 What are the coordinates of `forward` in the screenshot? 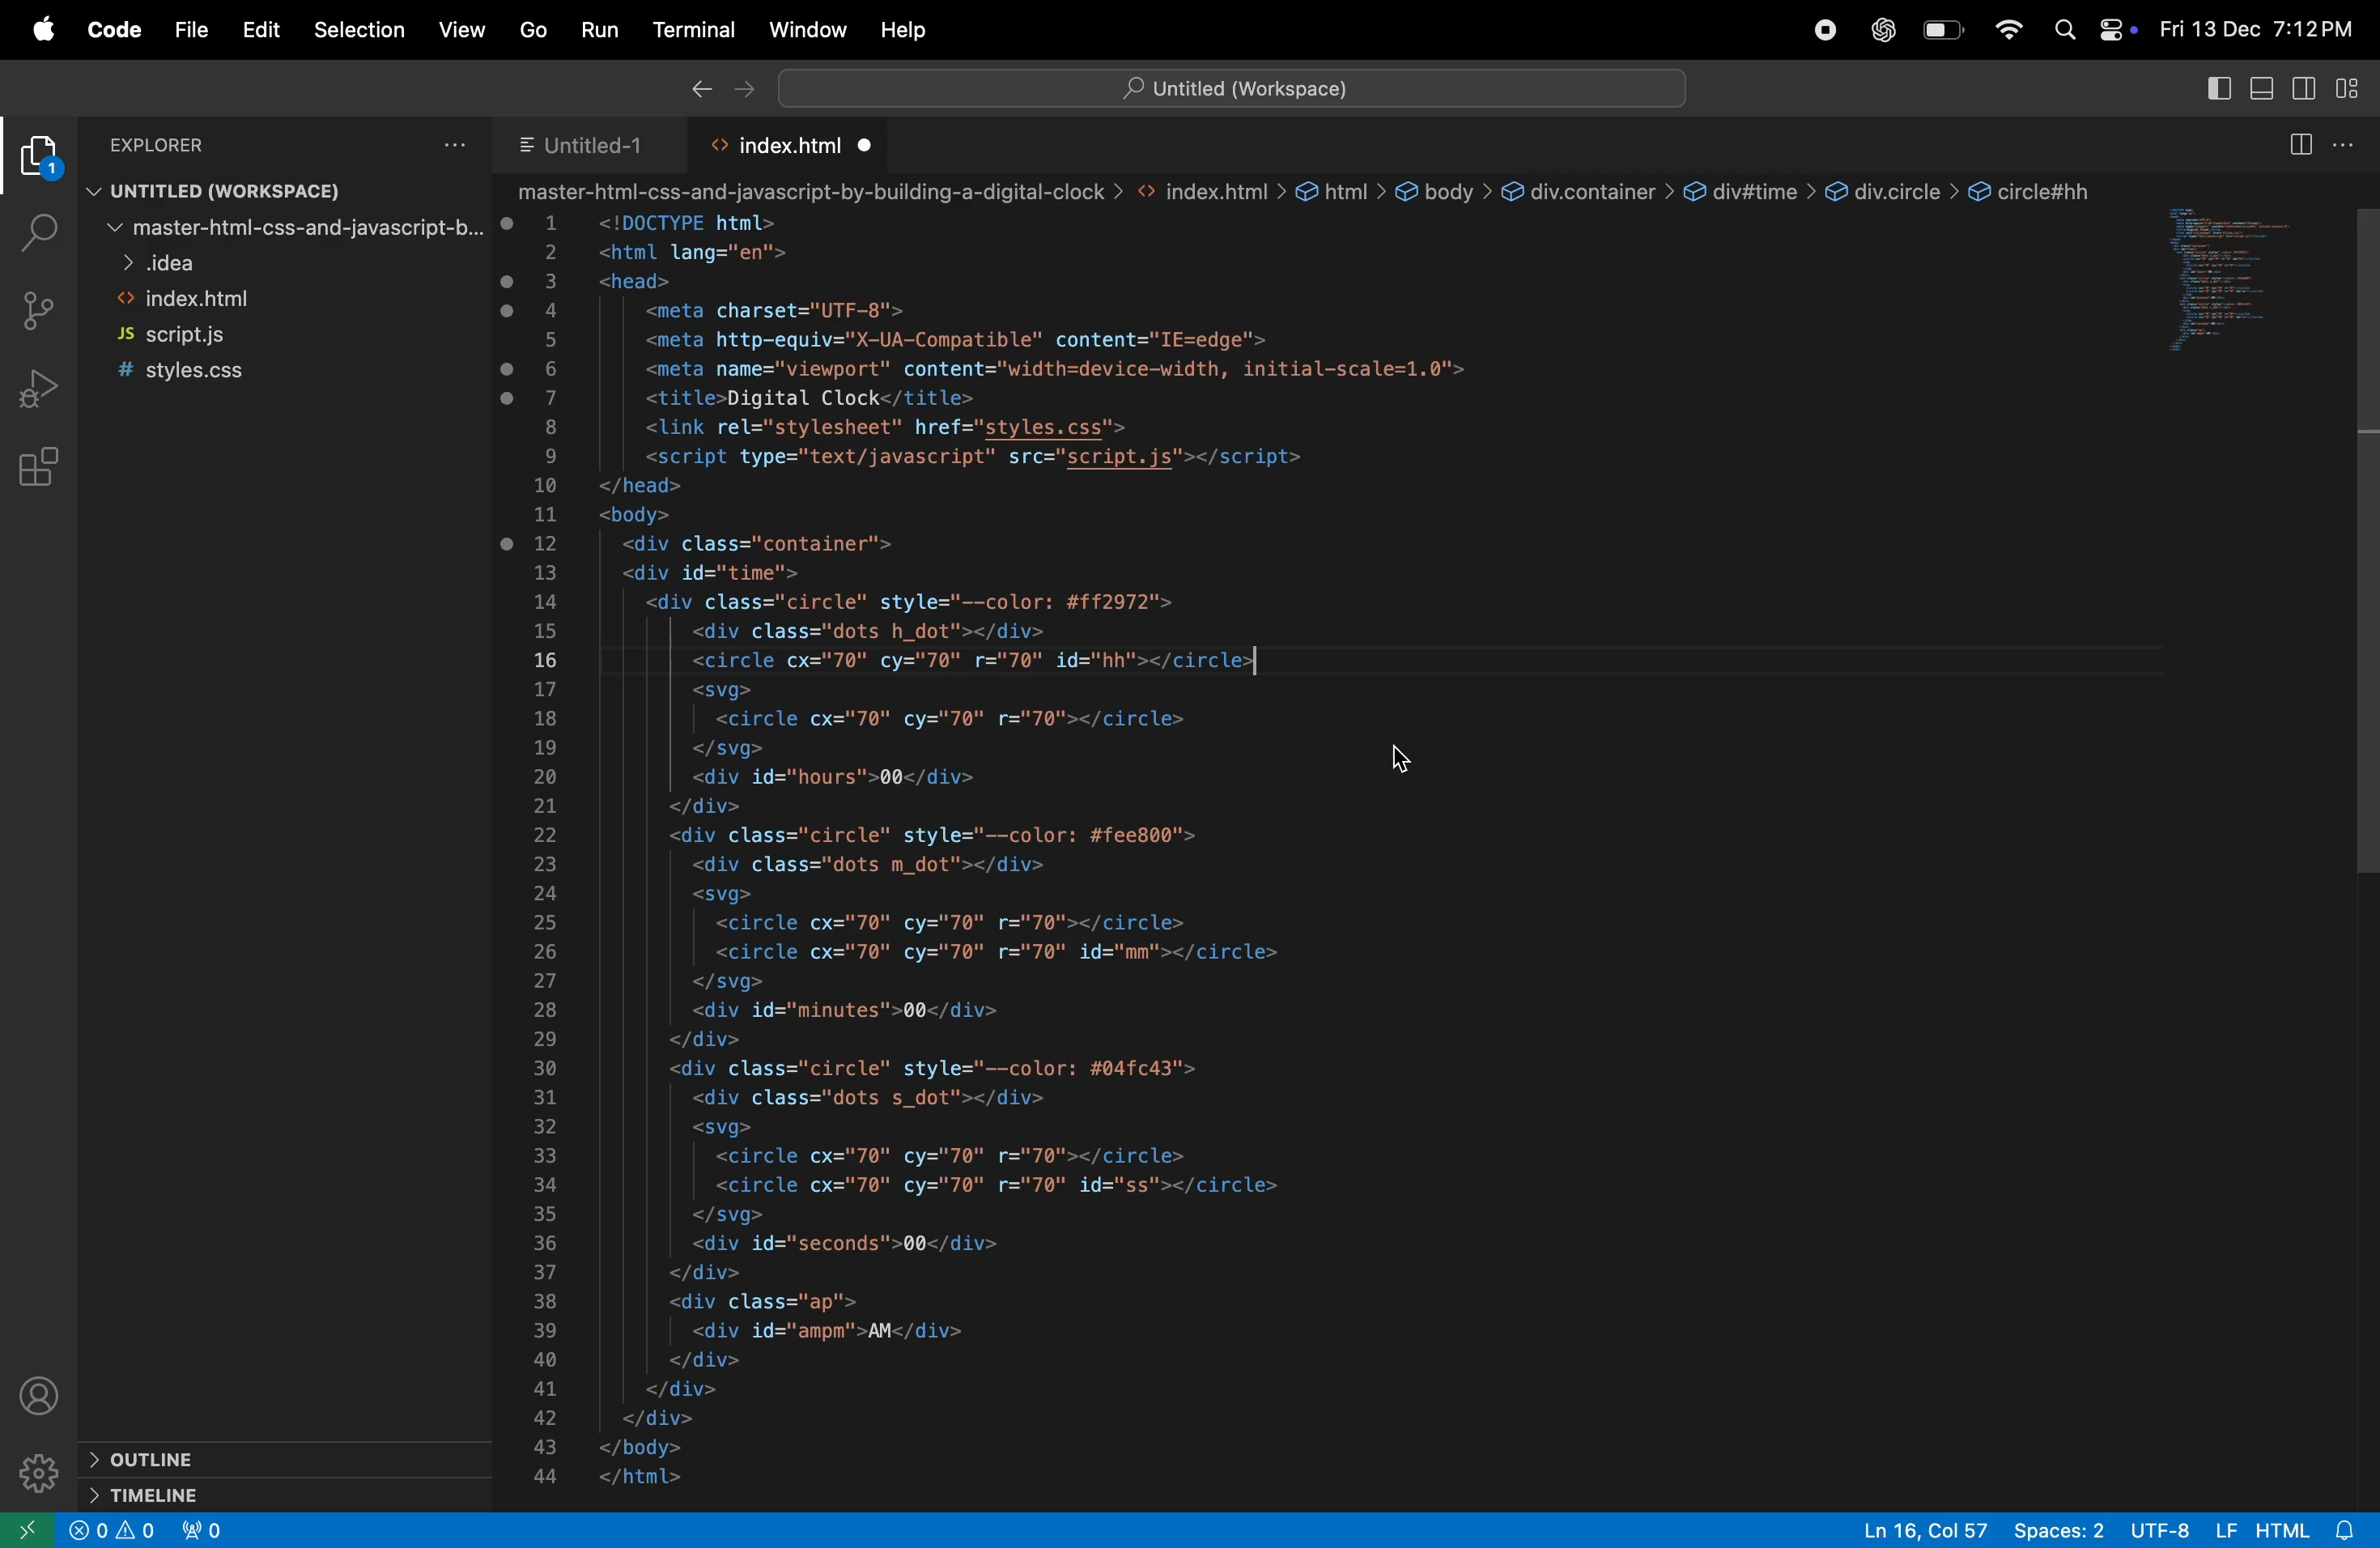 It's located at (746, 91).